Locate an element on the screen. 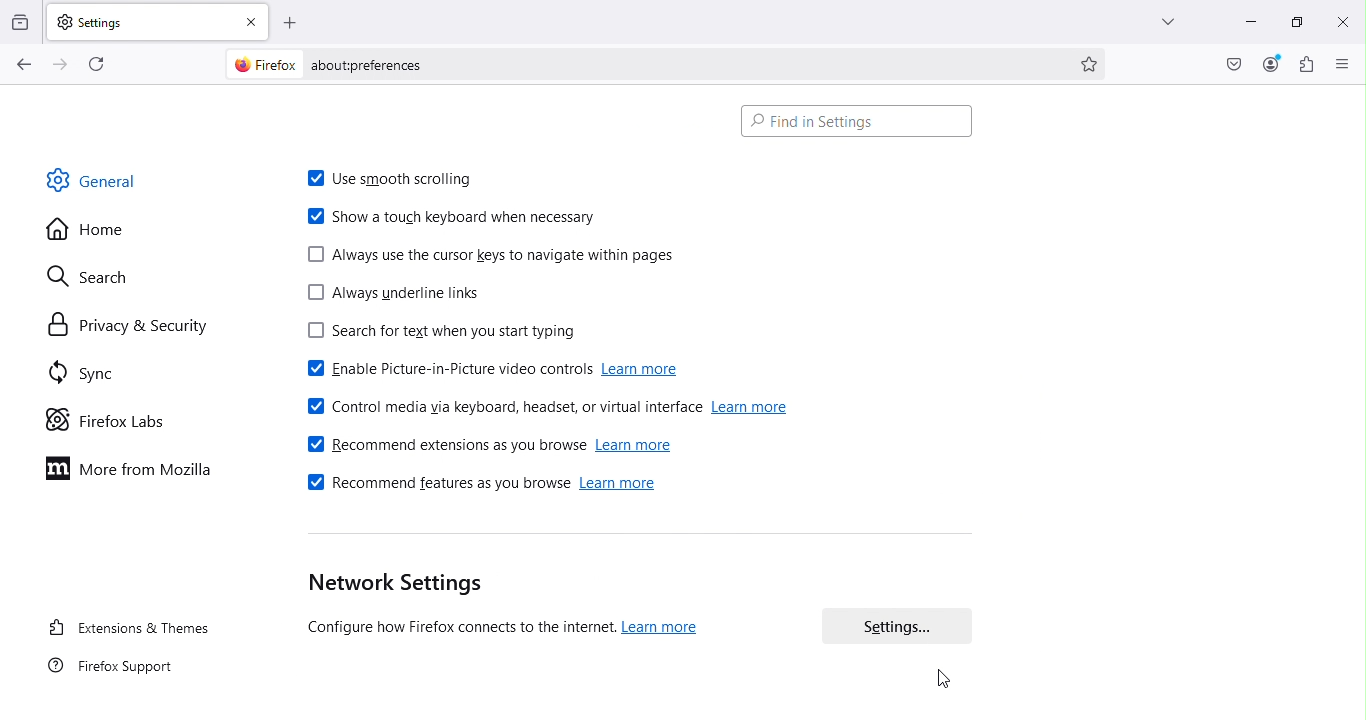 The width and height of the screenshot is (1366, 720). Sync is located at coordinates (111, 376).